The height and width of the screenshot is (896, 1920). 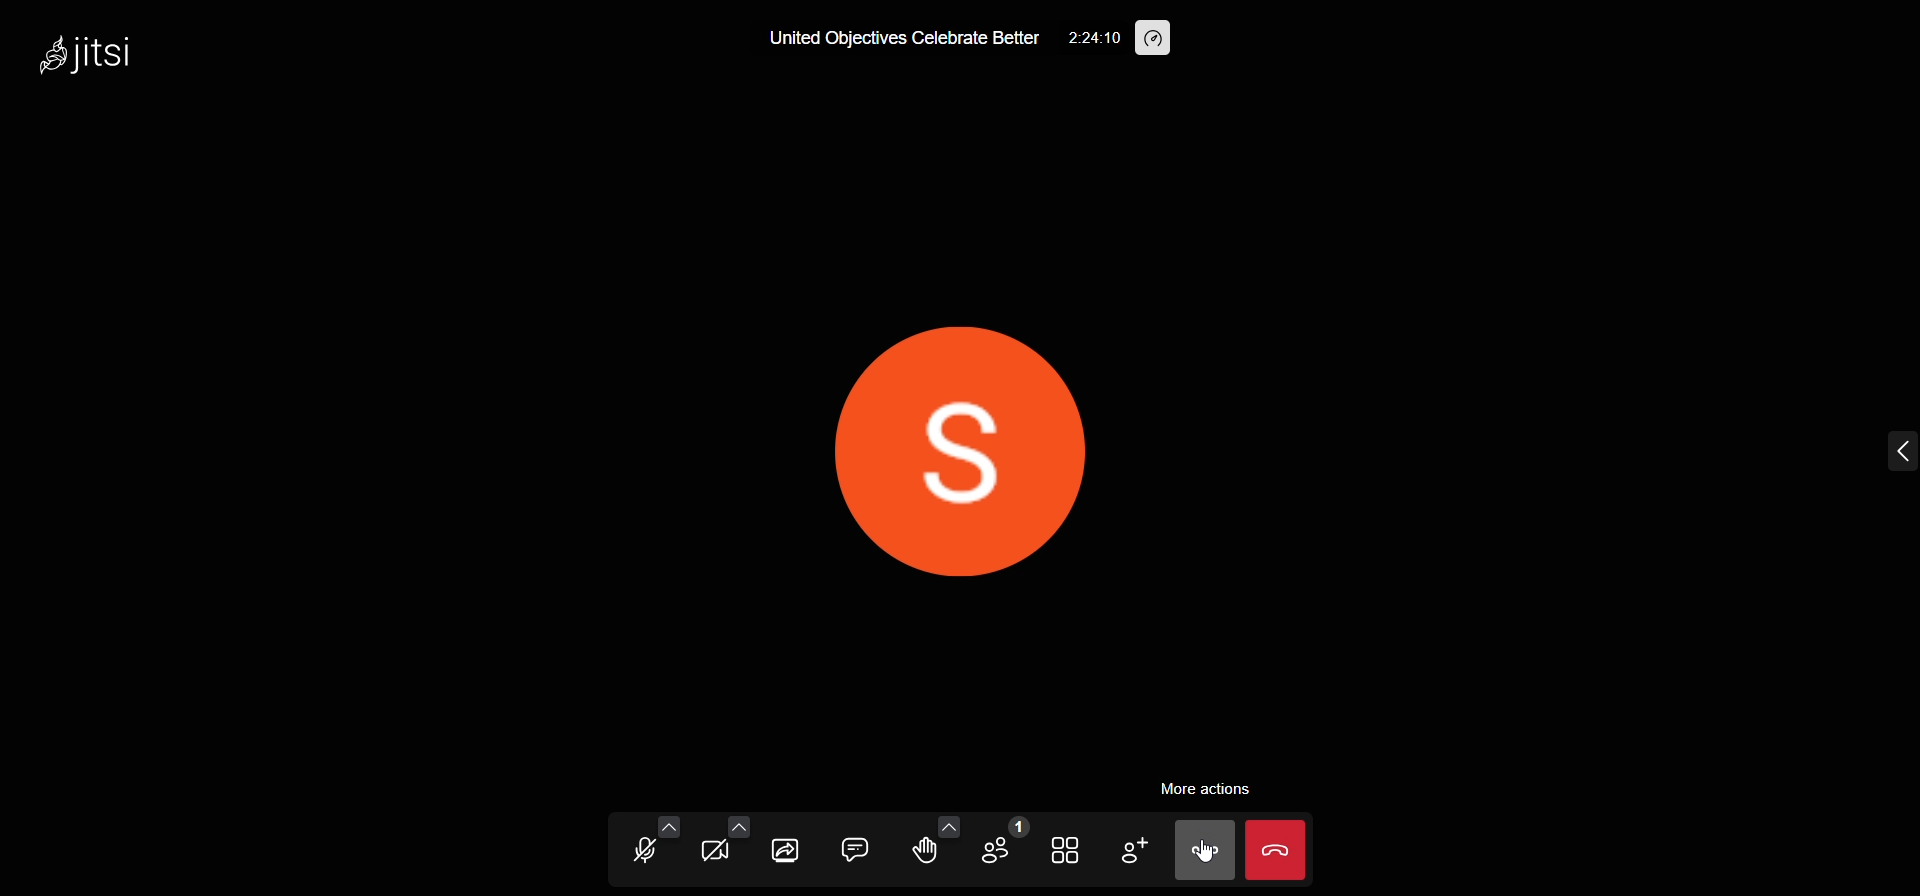 What do you see at coordinates (948, 825) in the screenshot?
I see `more emoji` at bounding box center [948, 825].